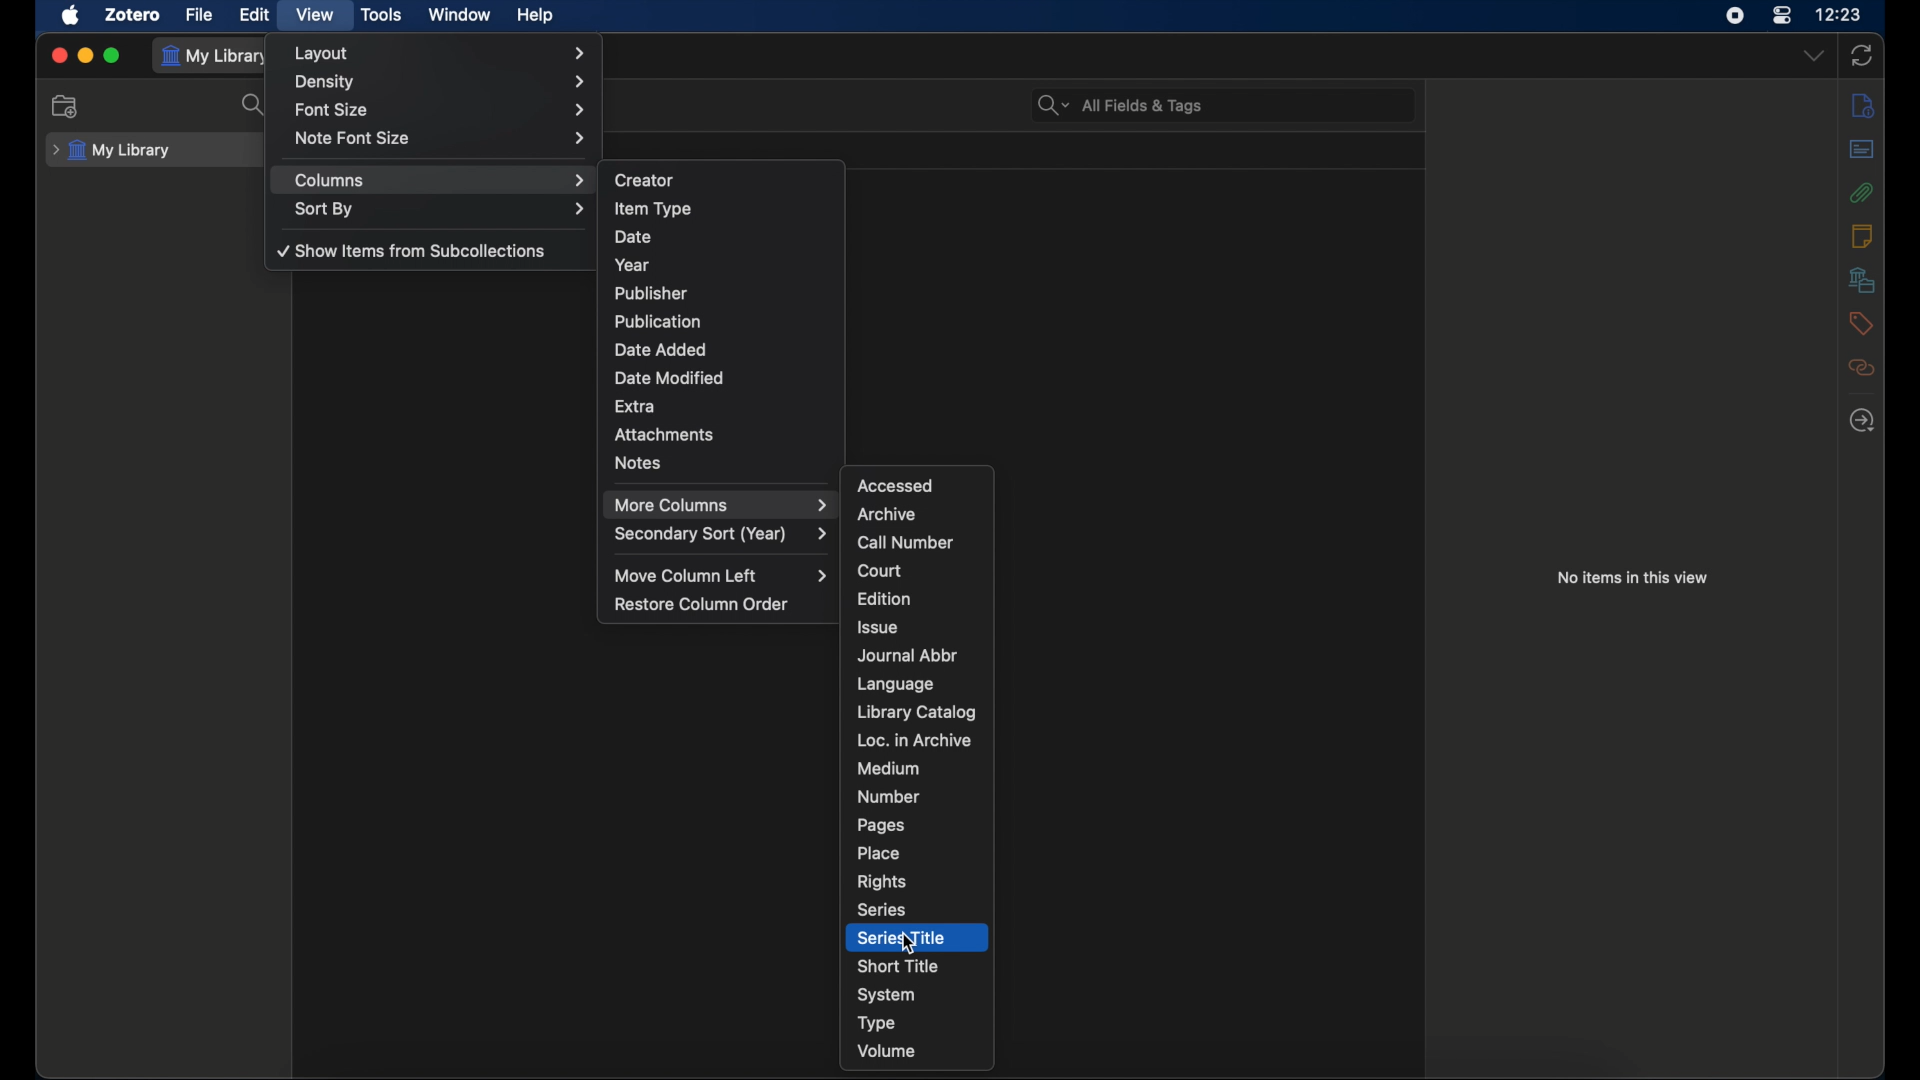 This screenshot has height=1080, width=1920. I want to click on columns, so click(440, 181).